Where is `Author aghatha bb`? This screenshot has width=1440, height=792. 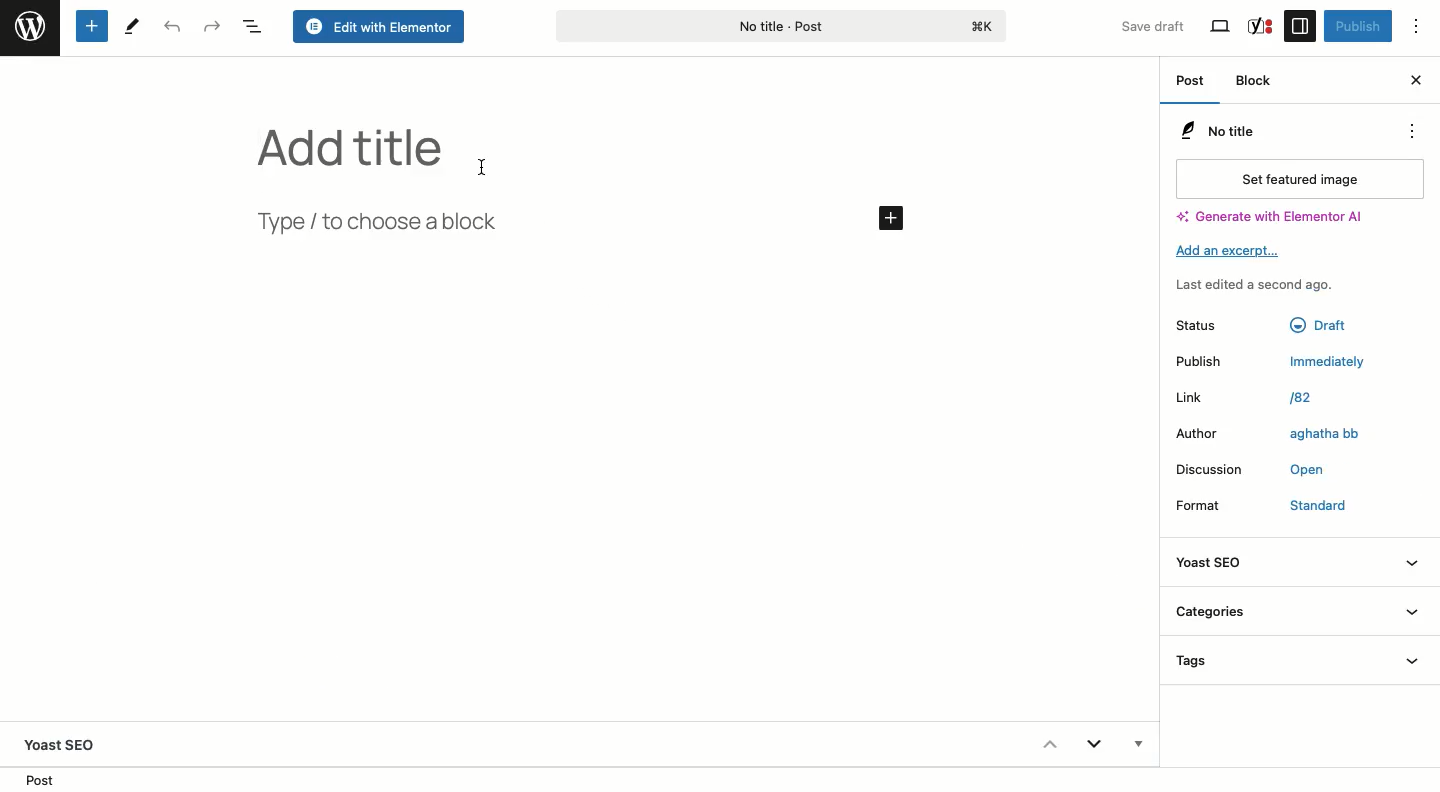
Author aghatha bb is located at coordinates (1207, 436).